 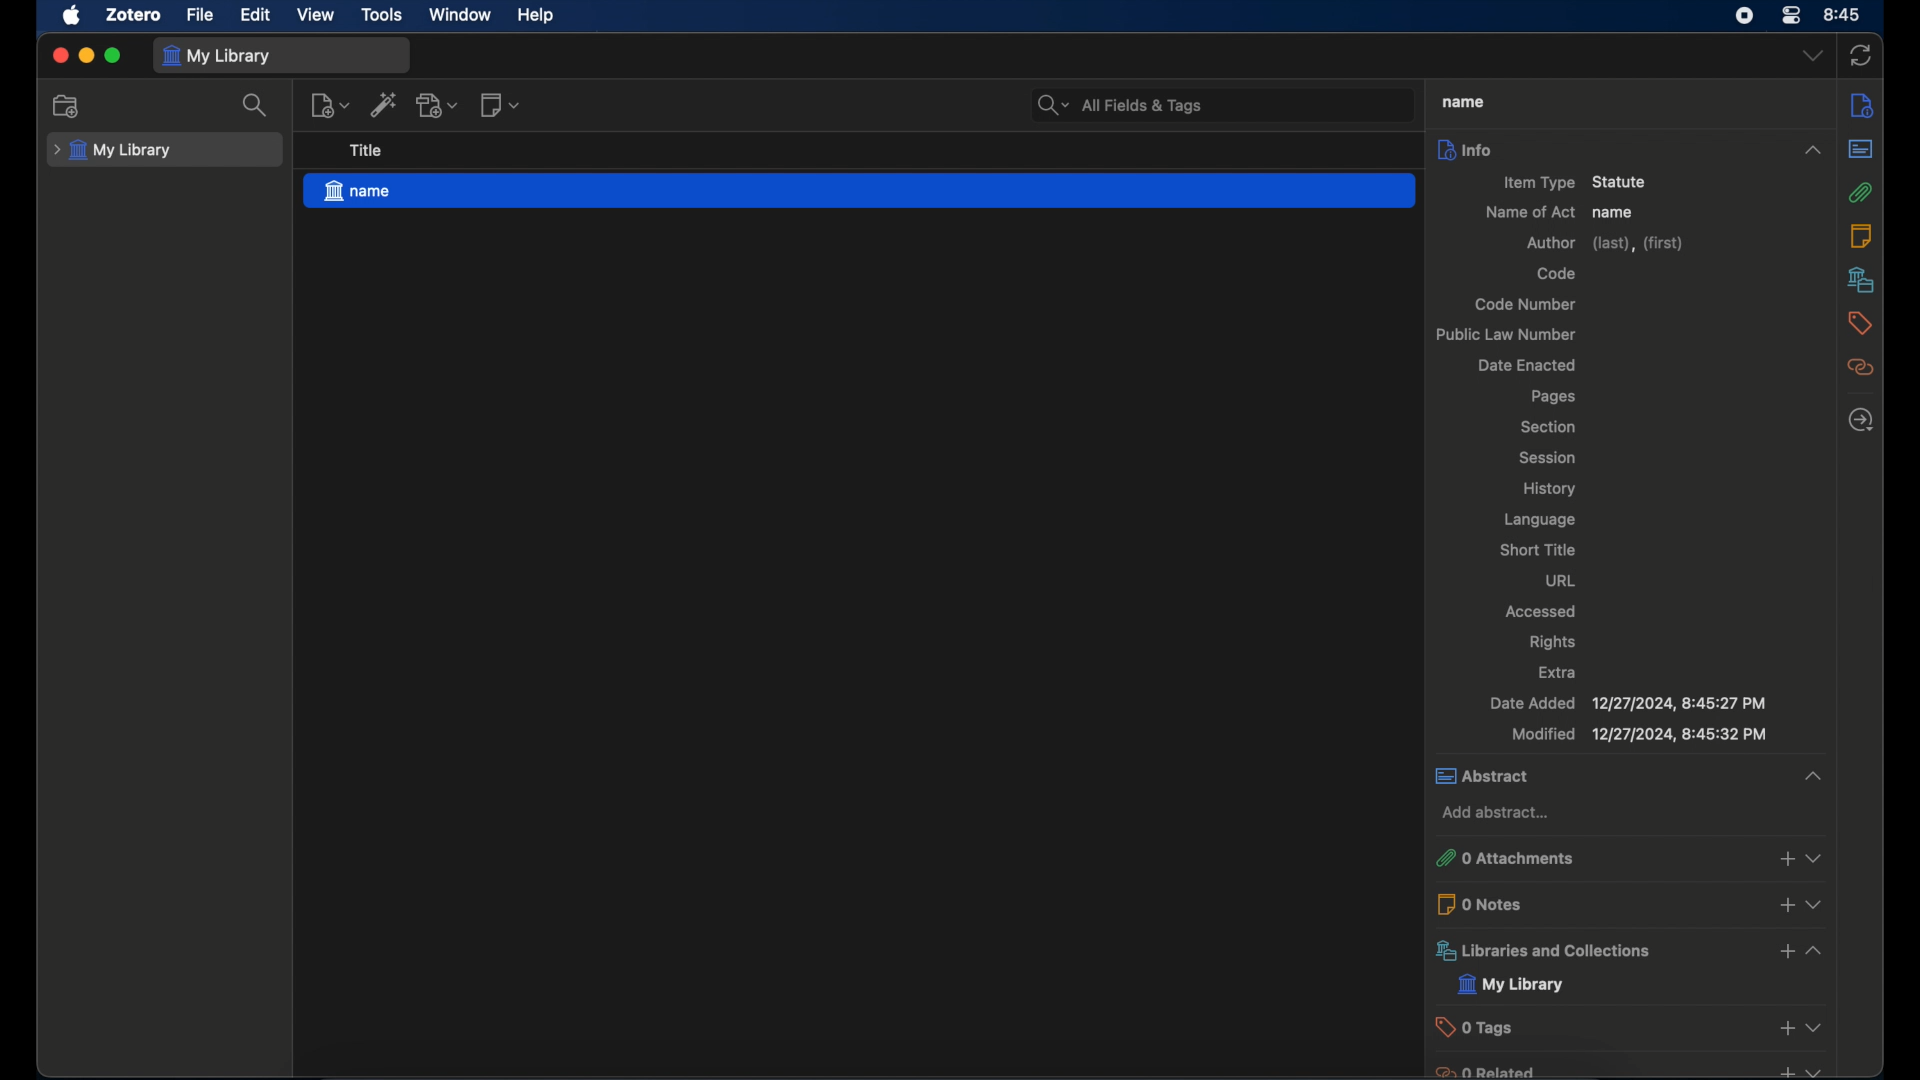 What do you see at coordinates (1543, 458) in the screenshot?
I see `session` at bounding box center [1543, 458].